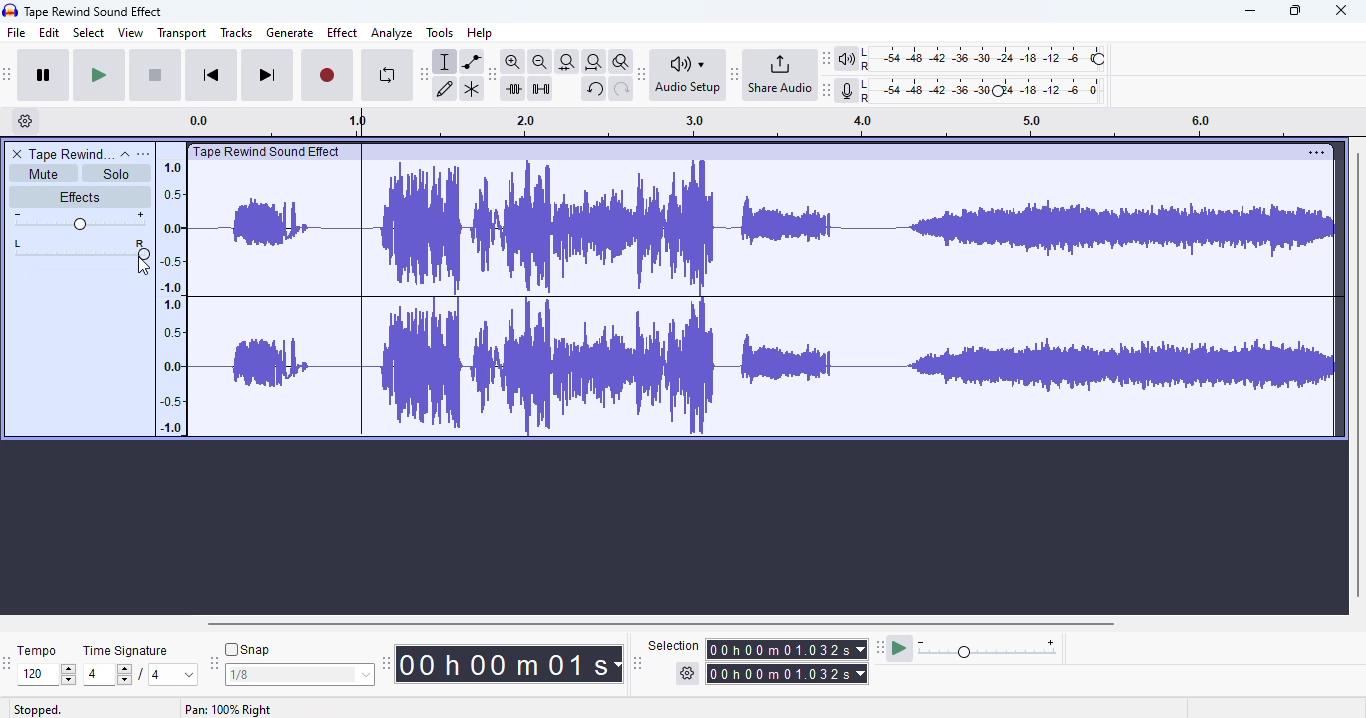 Image resolution: width=1366 pixels, height=718 pixels. Describe the element at coordinates (126, 155) in the screenshot. I see `collapse` at that location.